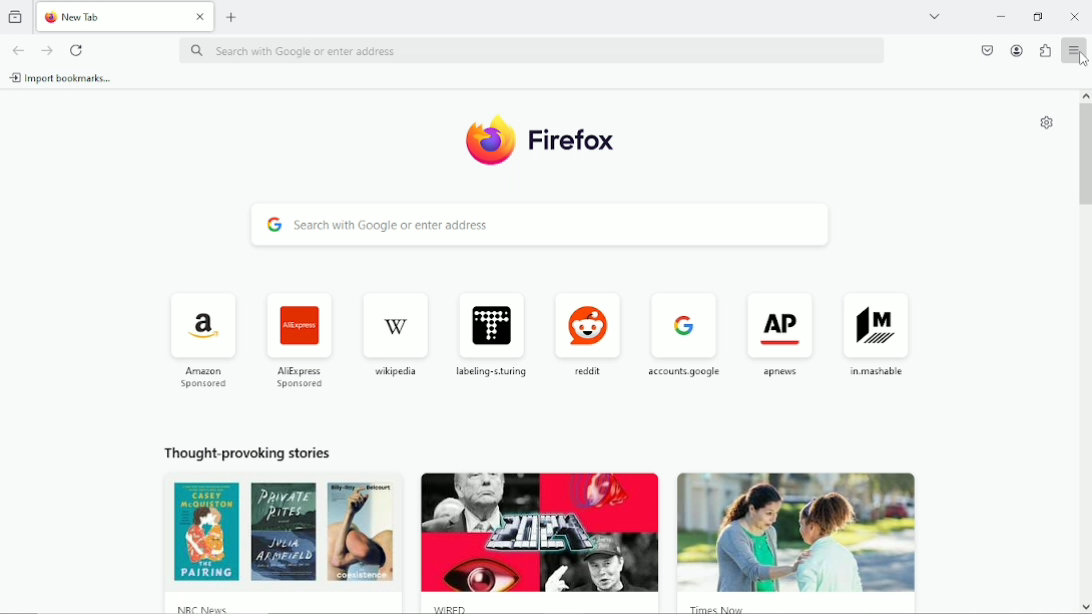 This screenshot has width=1092, height=614. Describe the element at coordinates (185, 604) in the screenshot. I see `nrc news` at that location.